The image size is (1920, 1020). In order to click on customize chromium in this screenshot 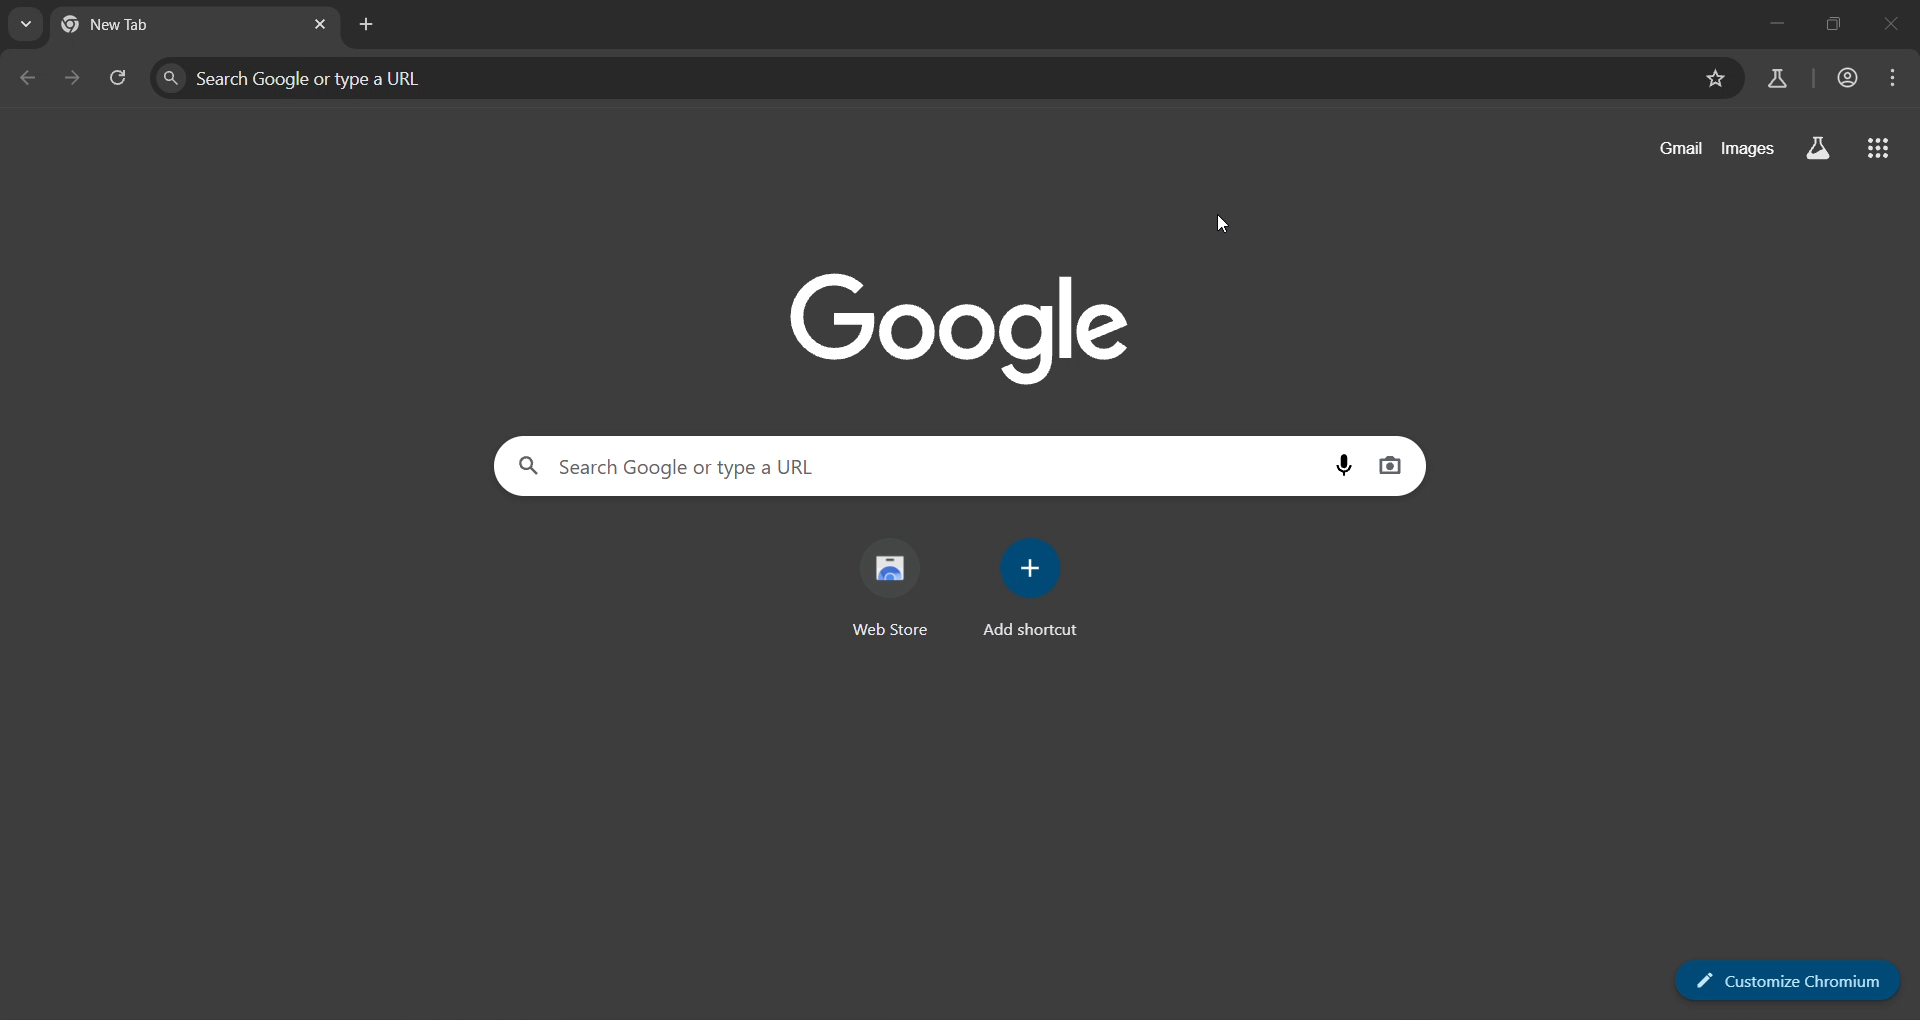, I will do `click(1787, 978)`.